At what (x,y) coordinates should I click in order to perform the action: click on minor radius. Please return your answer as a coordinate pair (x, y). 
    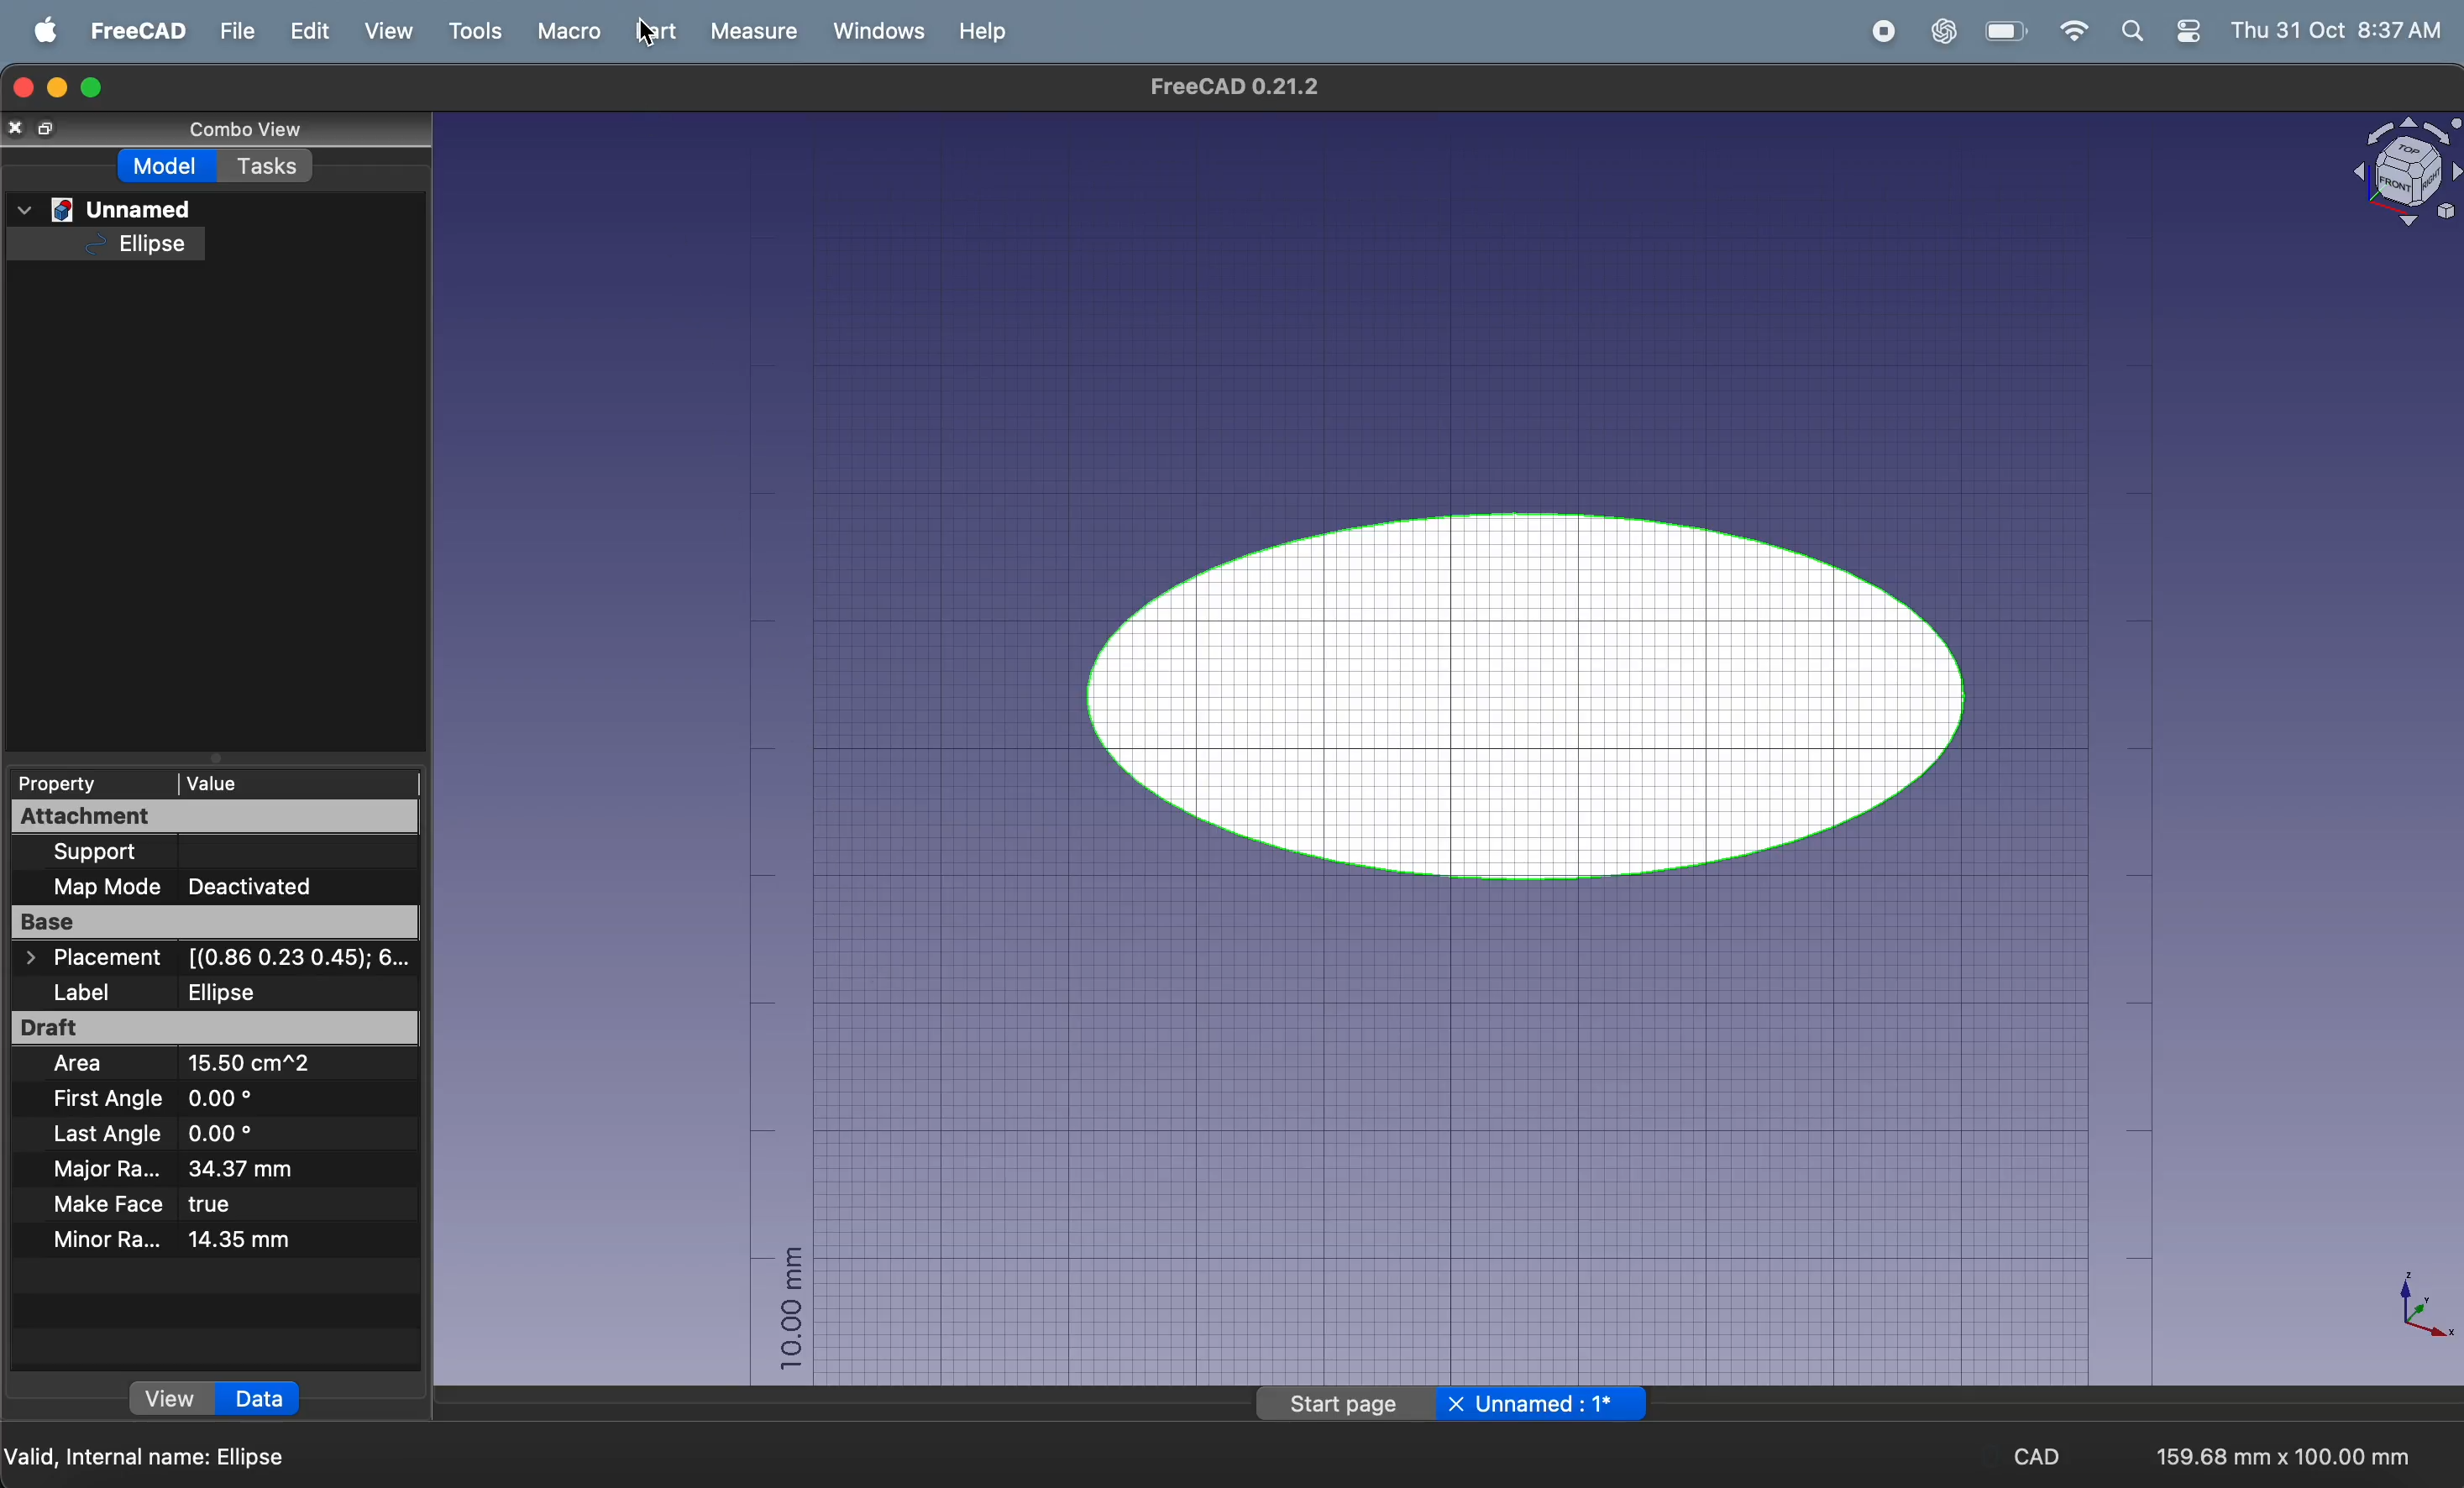
    Looking at the image, I should click on (182, 1240).